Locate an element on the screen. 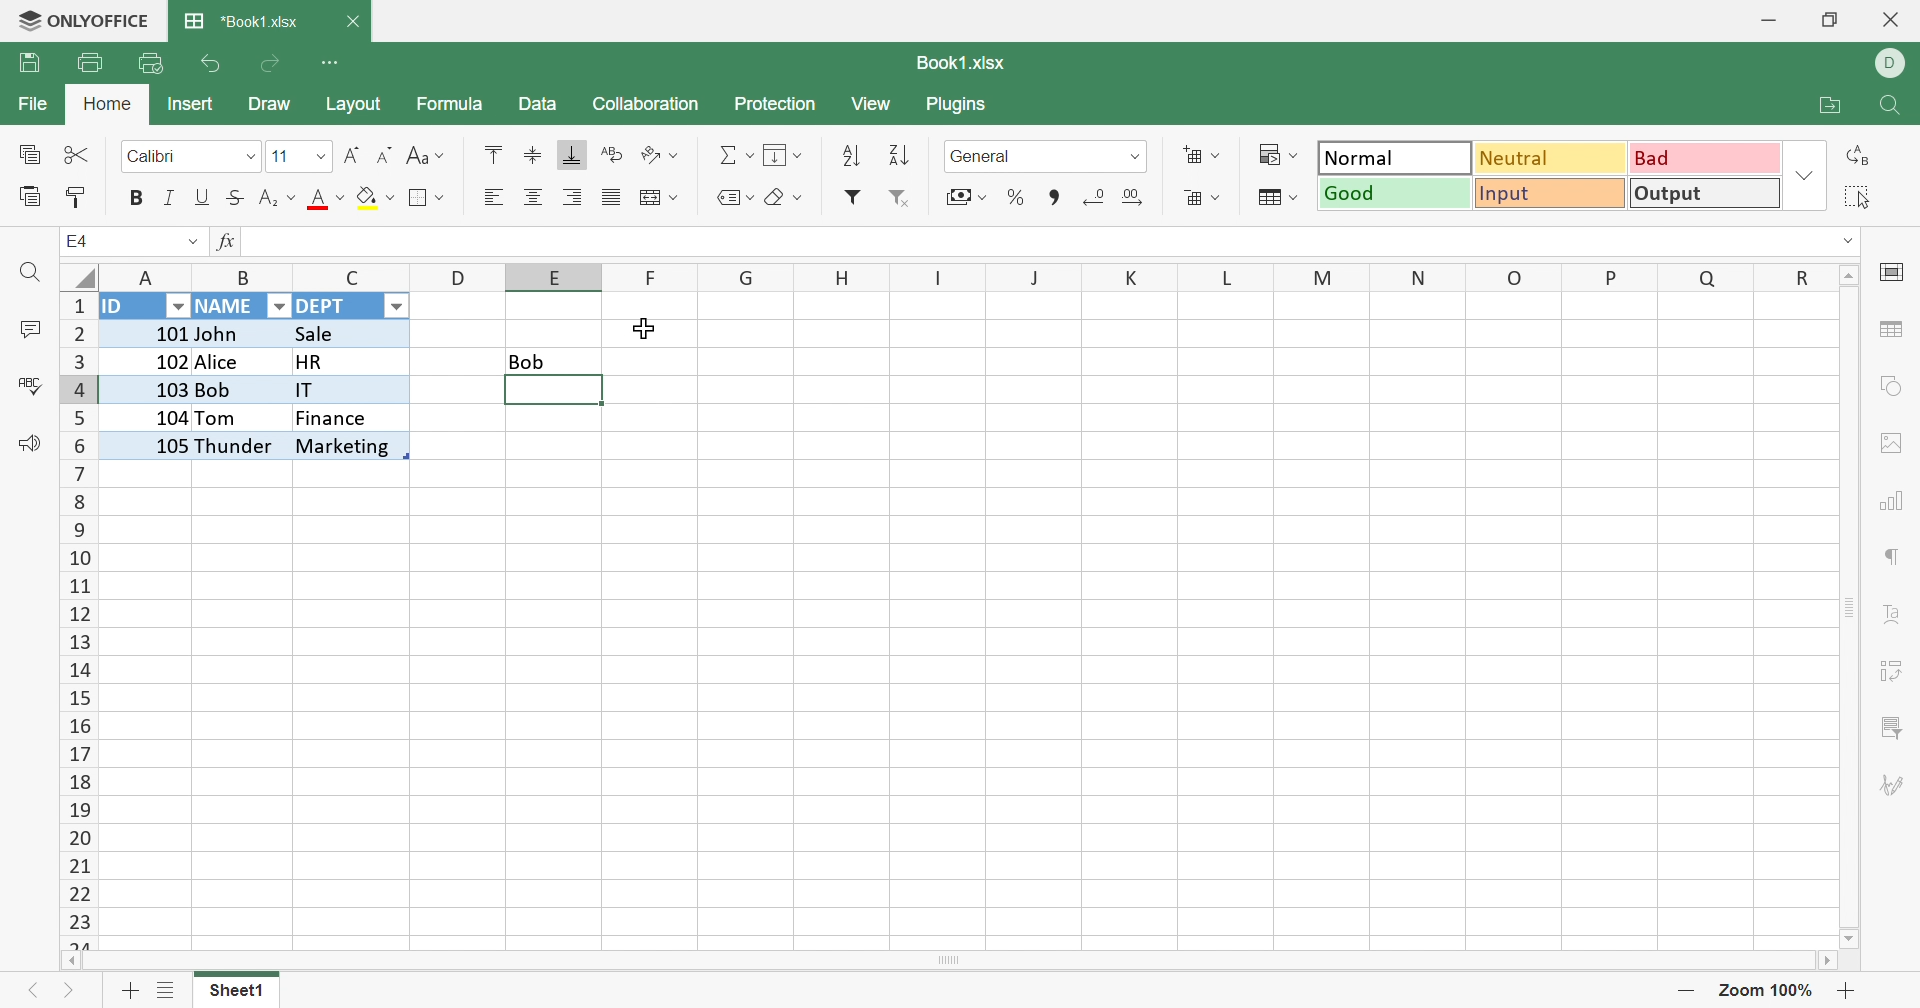  Quick Print is located at coordinates (148, 63).